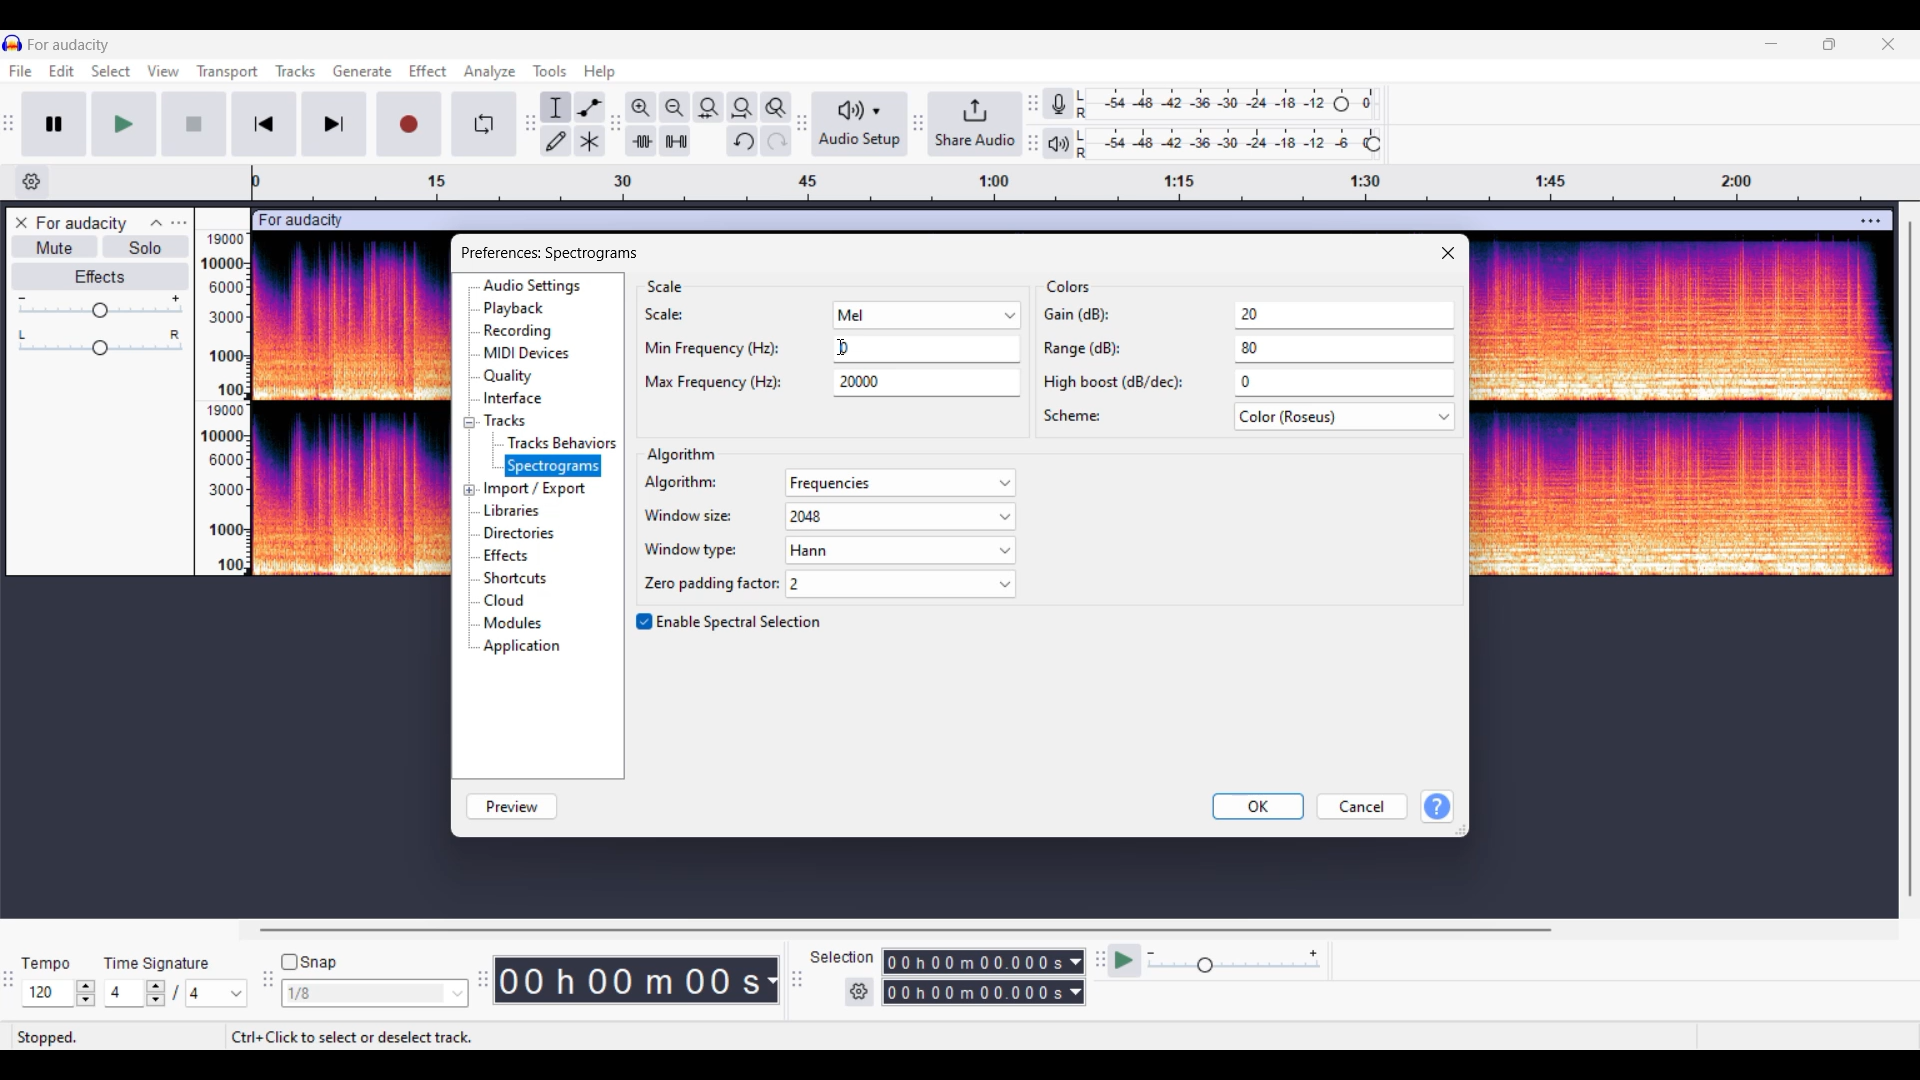 The height and width of the screenshot is (1080, 1920). What do you see at coordinates (540, 486) in the screenshot?
I see `import/export` at bounding box center [540, 486].